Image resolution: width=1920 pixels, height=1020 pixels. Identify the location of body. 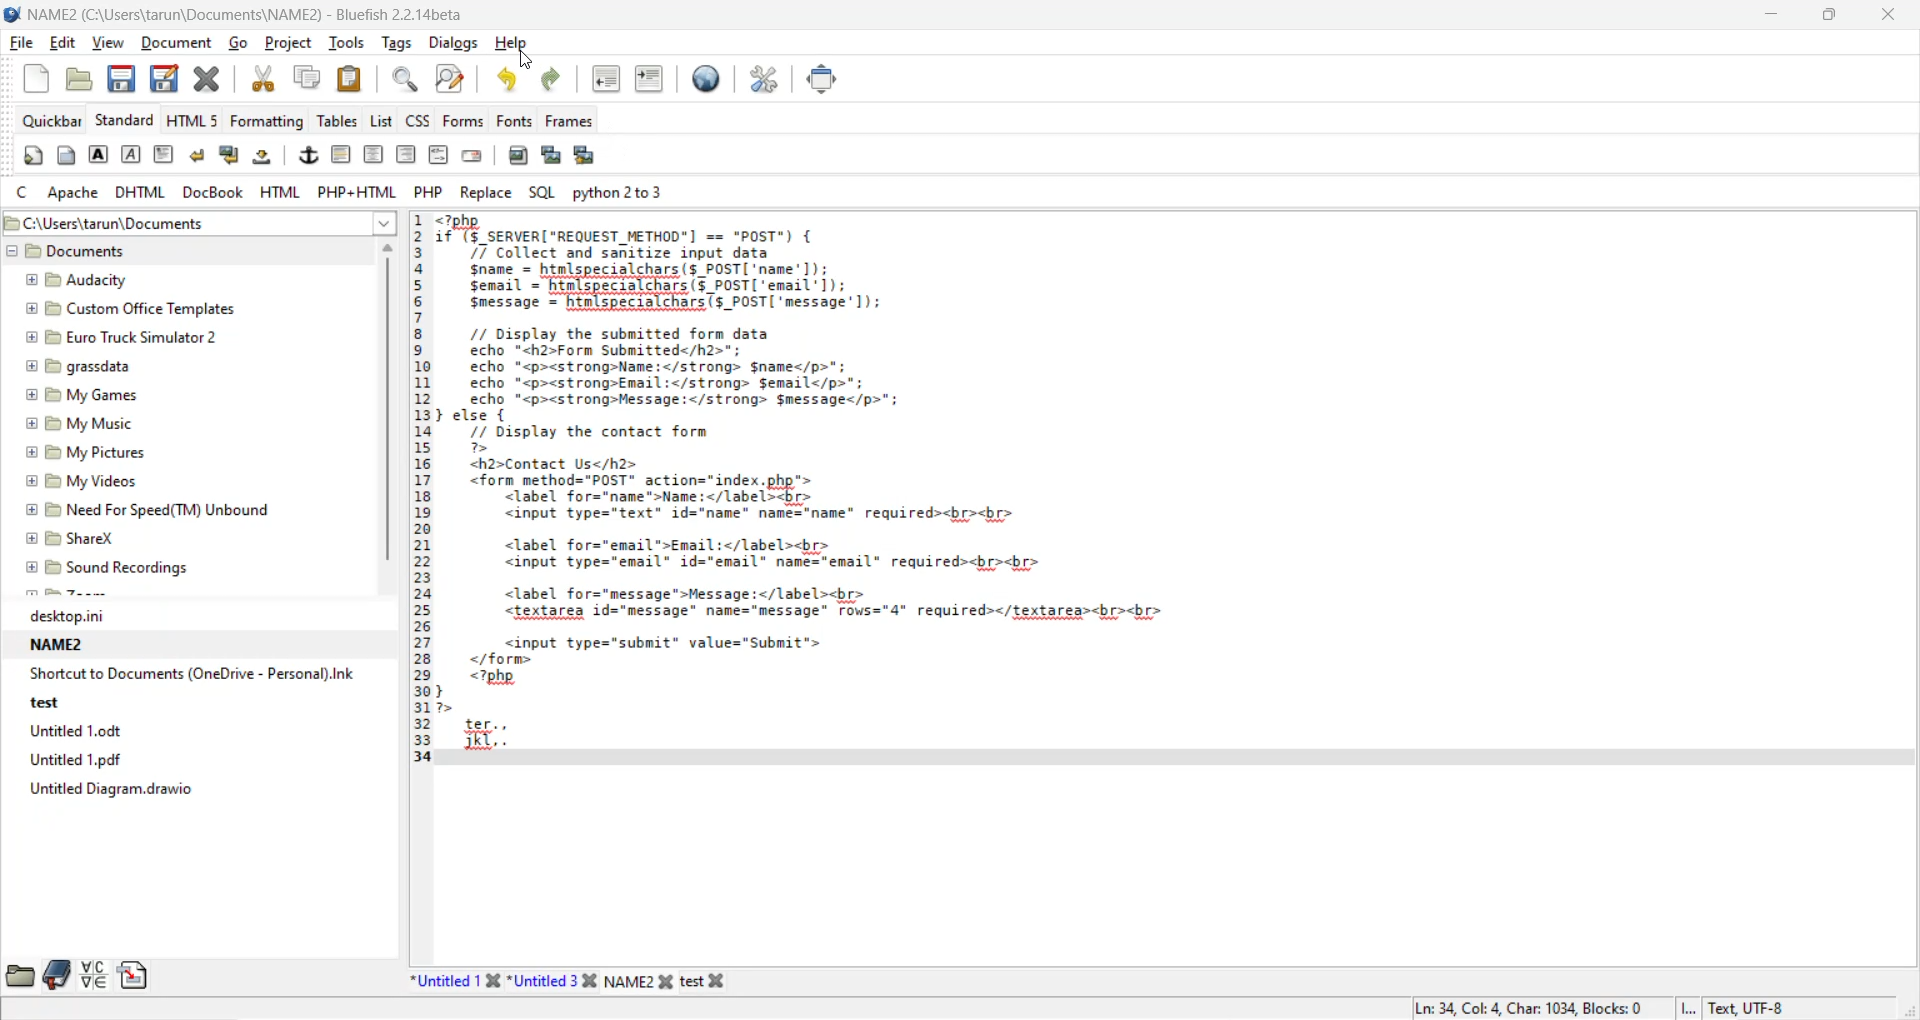
(71, 157).